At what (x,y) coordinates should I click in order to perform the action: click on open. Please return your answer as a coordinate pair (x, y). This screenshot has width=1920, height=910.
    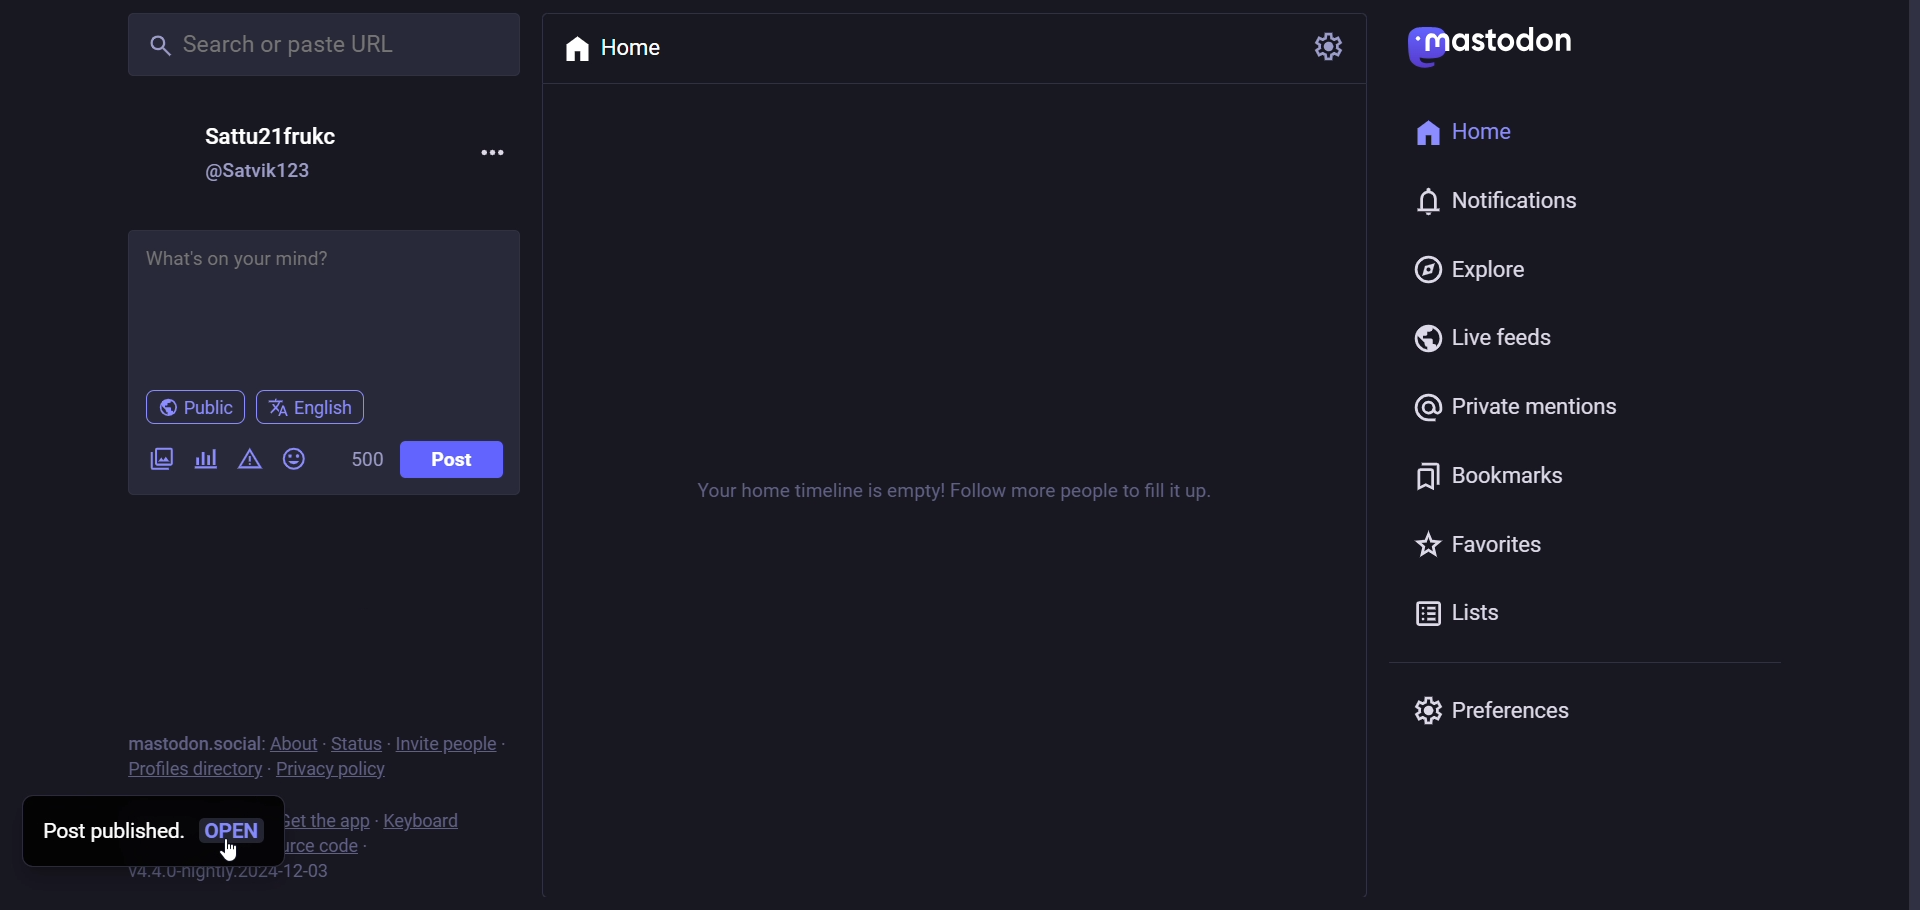
    Looking at the image, I should click on (234, 828).